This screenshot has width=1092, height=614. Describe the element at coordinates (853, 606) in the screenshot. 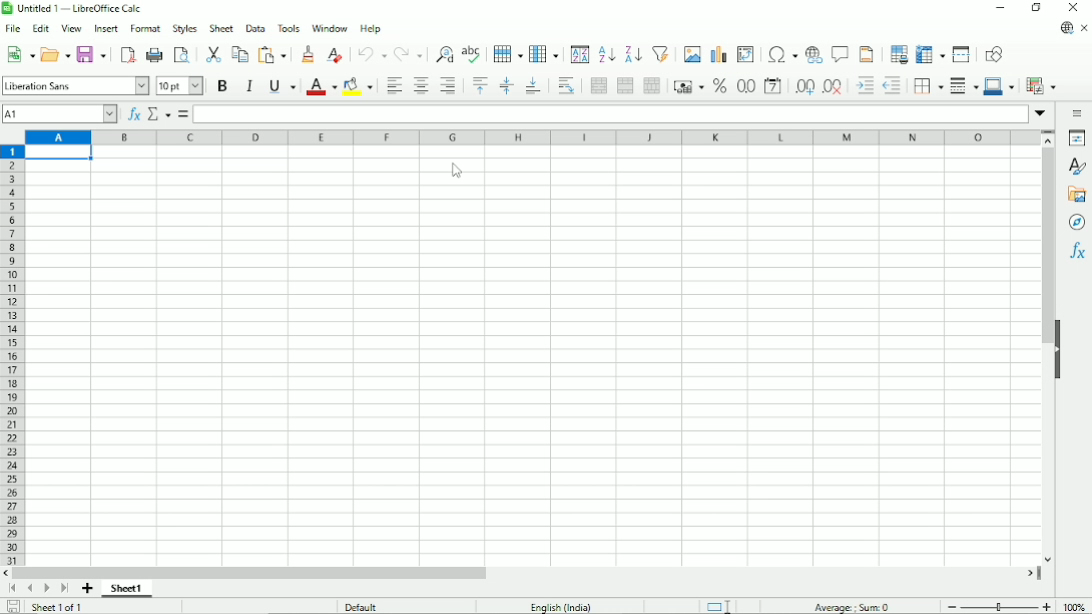

I see `Average, sum` at that location.